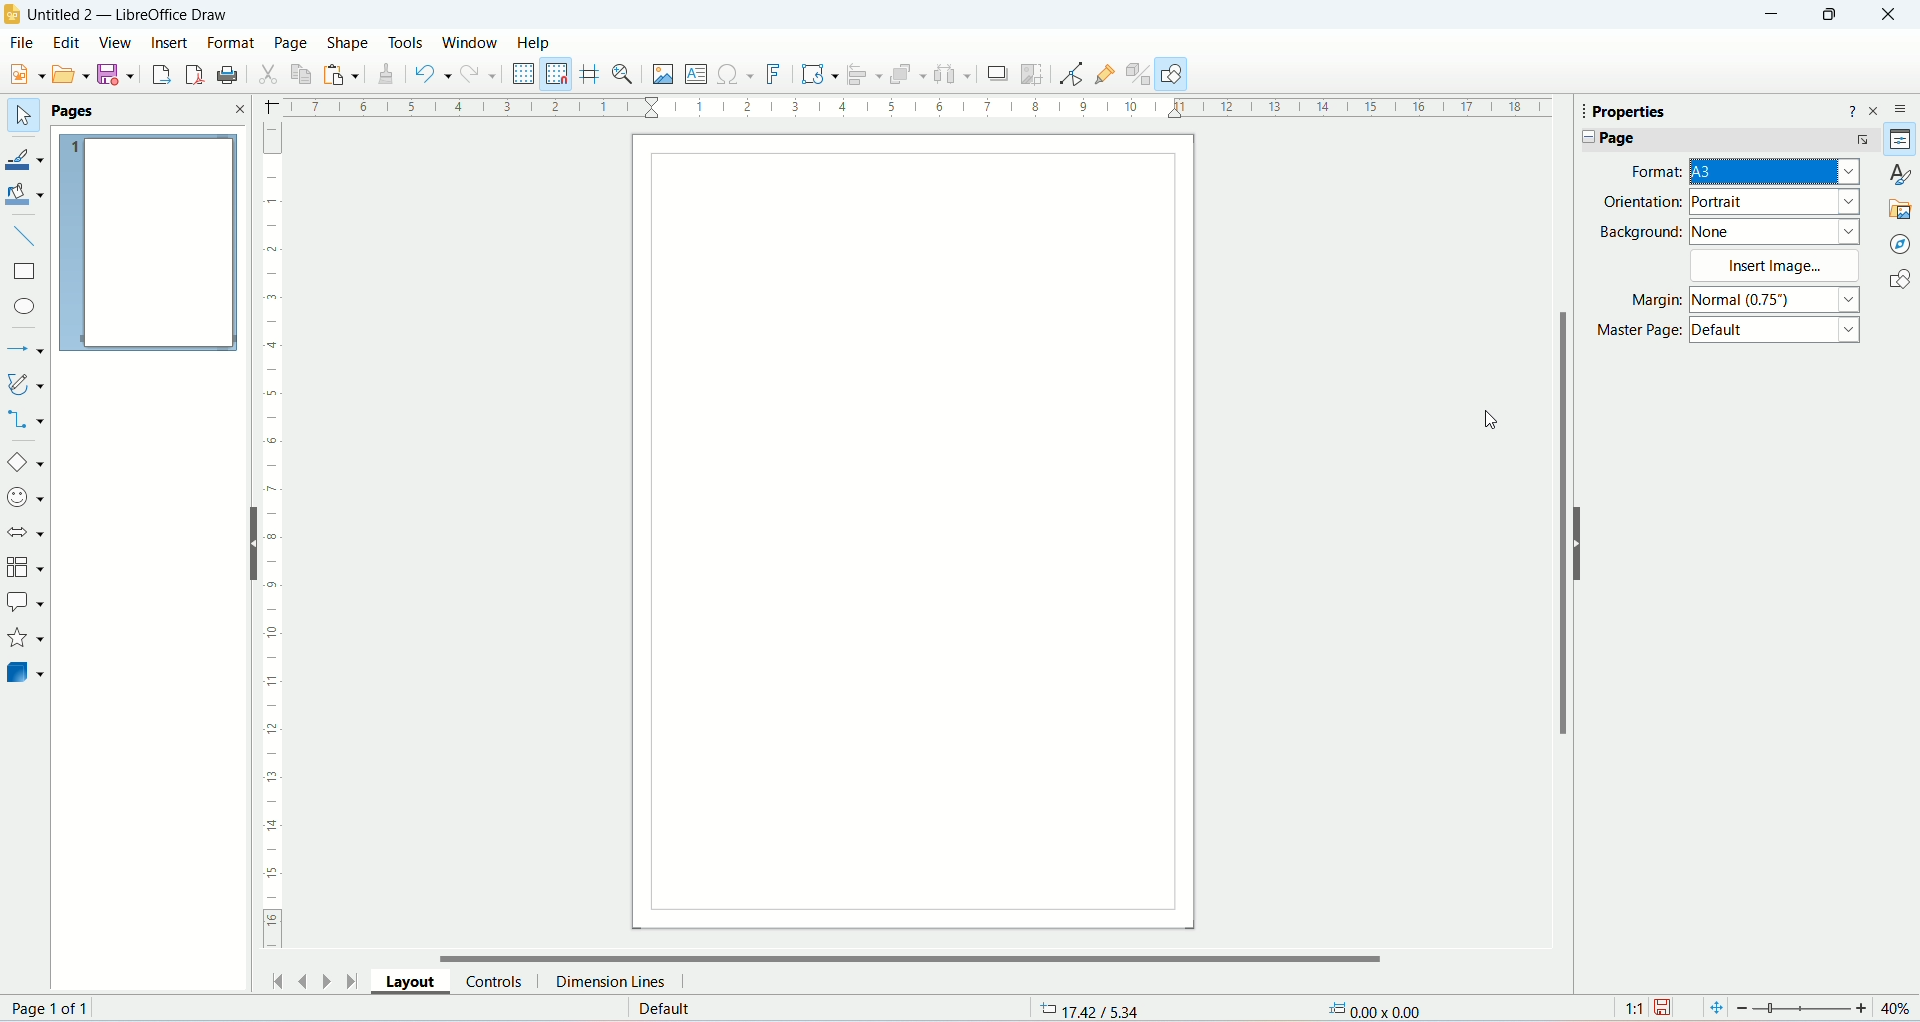 Image resolution: width=1920 pixels, height=1022 pixels. I want to click on maximize, so click(1829, 19).